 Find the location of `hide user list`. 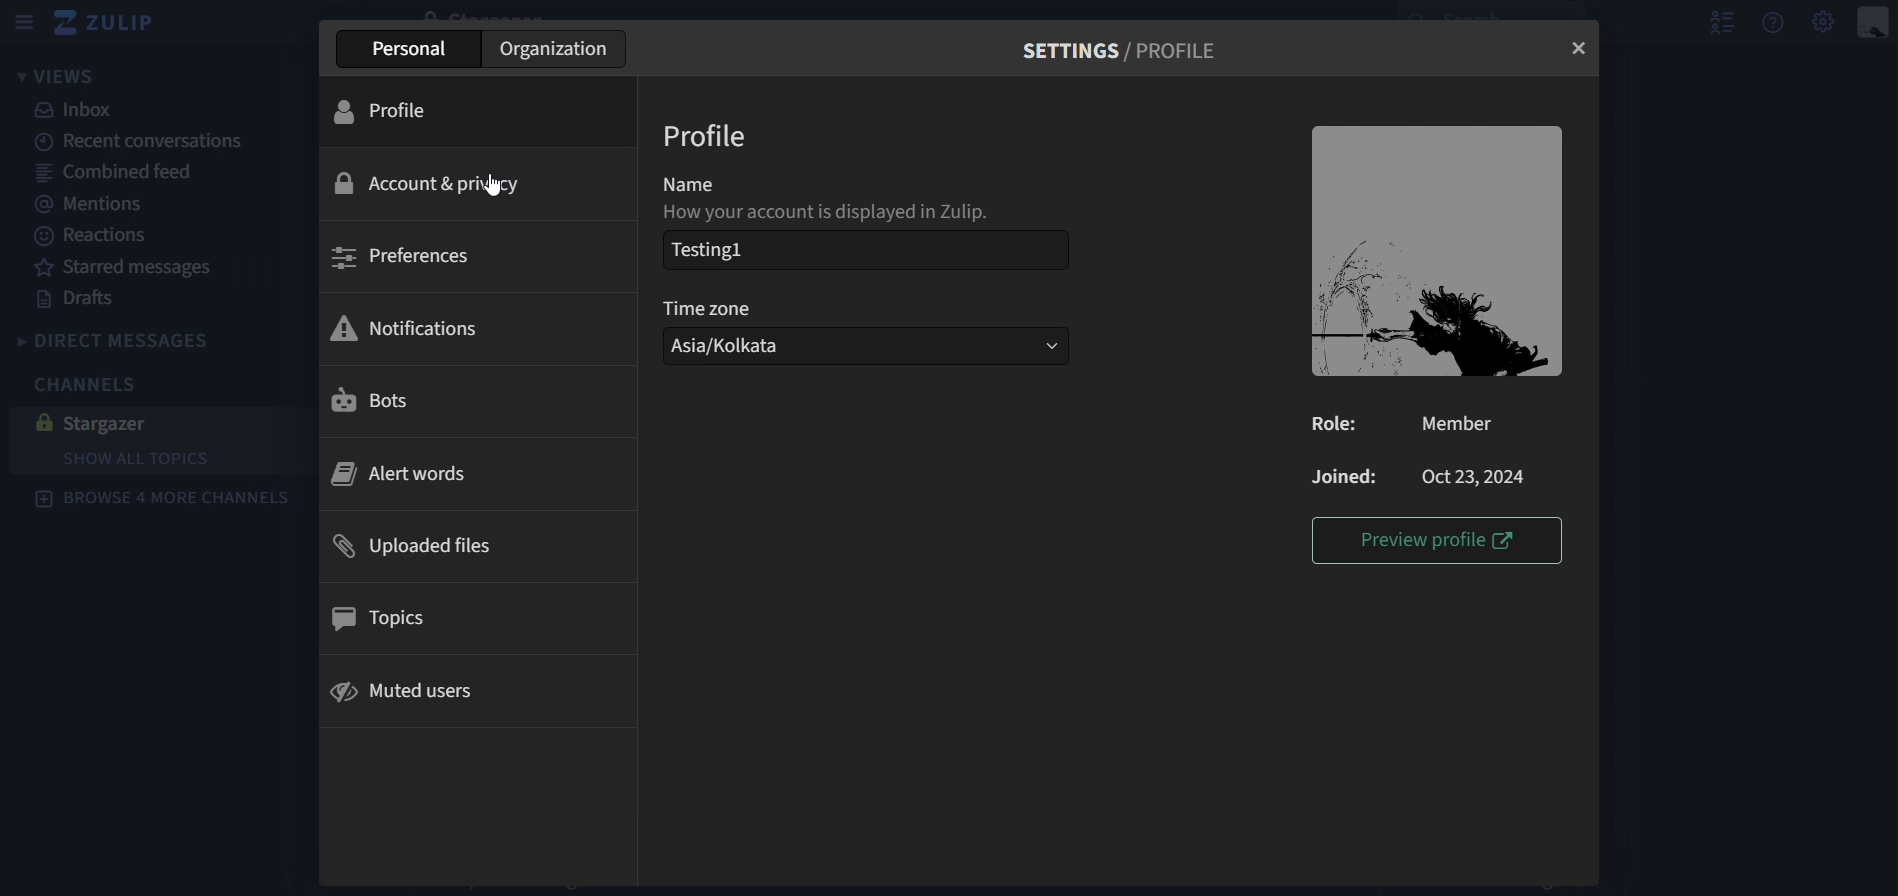

hide user list is located at coordinates (1720, 22).